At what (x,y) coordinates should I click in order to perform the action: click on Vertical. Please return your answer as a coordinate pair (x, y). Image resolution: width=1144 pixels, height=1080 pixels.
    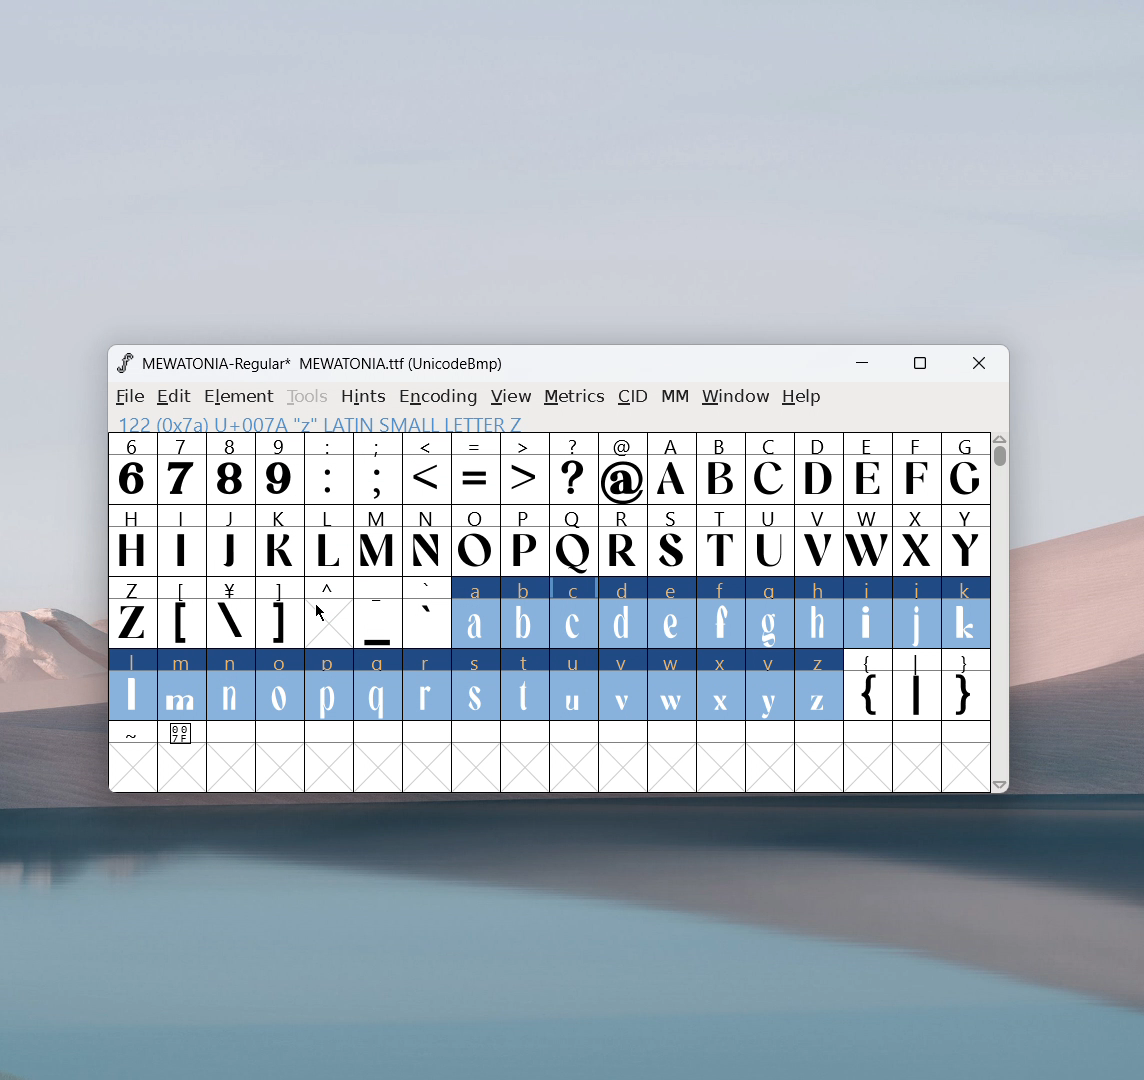
    Looking at the image, I should click on (1001, 610).